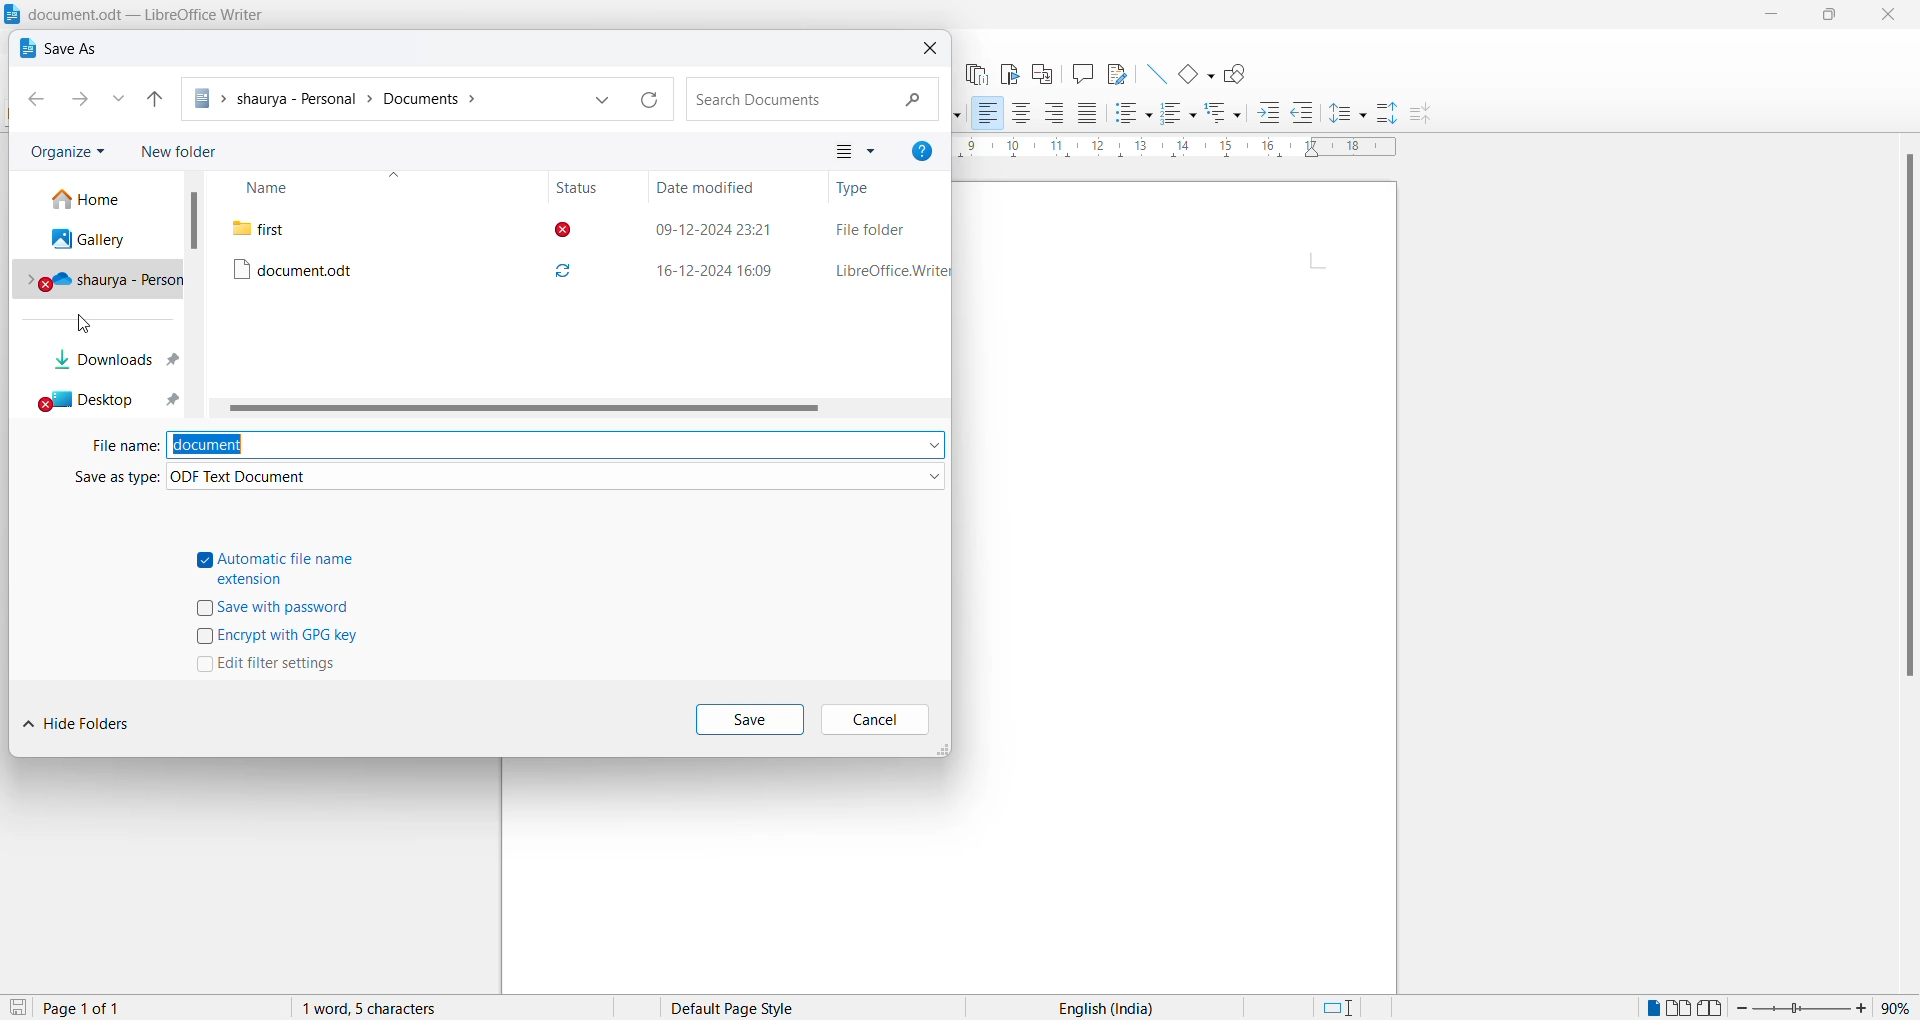 The height and width of the screenshot is (1020, 1920). I want to click on Type, so click(859, 189).